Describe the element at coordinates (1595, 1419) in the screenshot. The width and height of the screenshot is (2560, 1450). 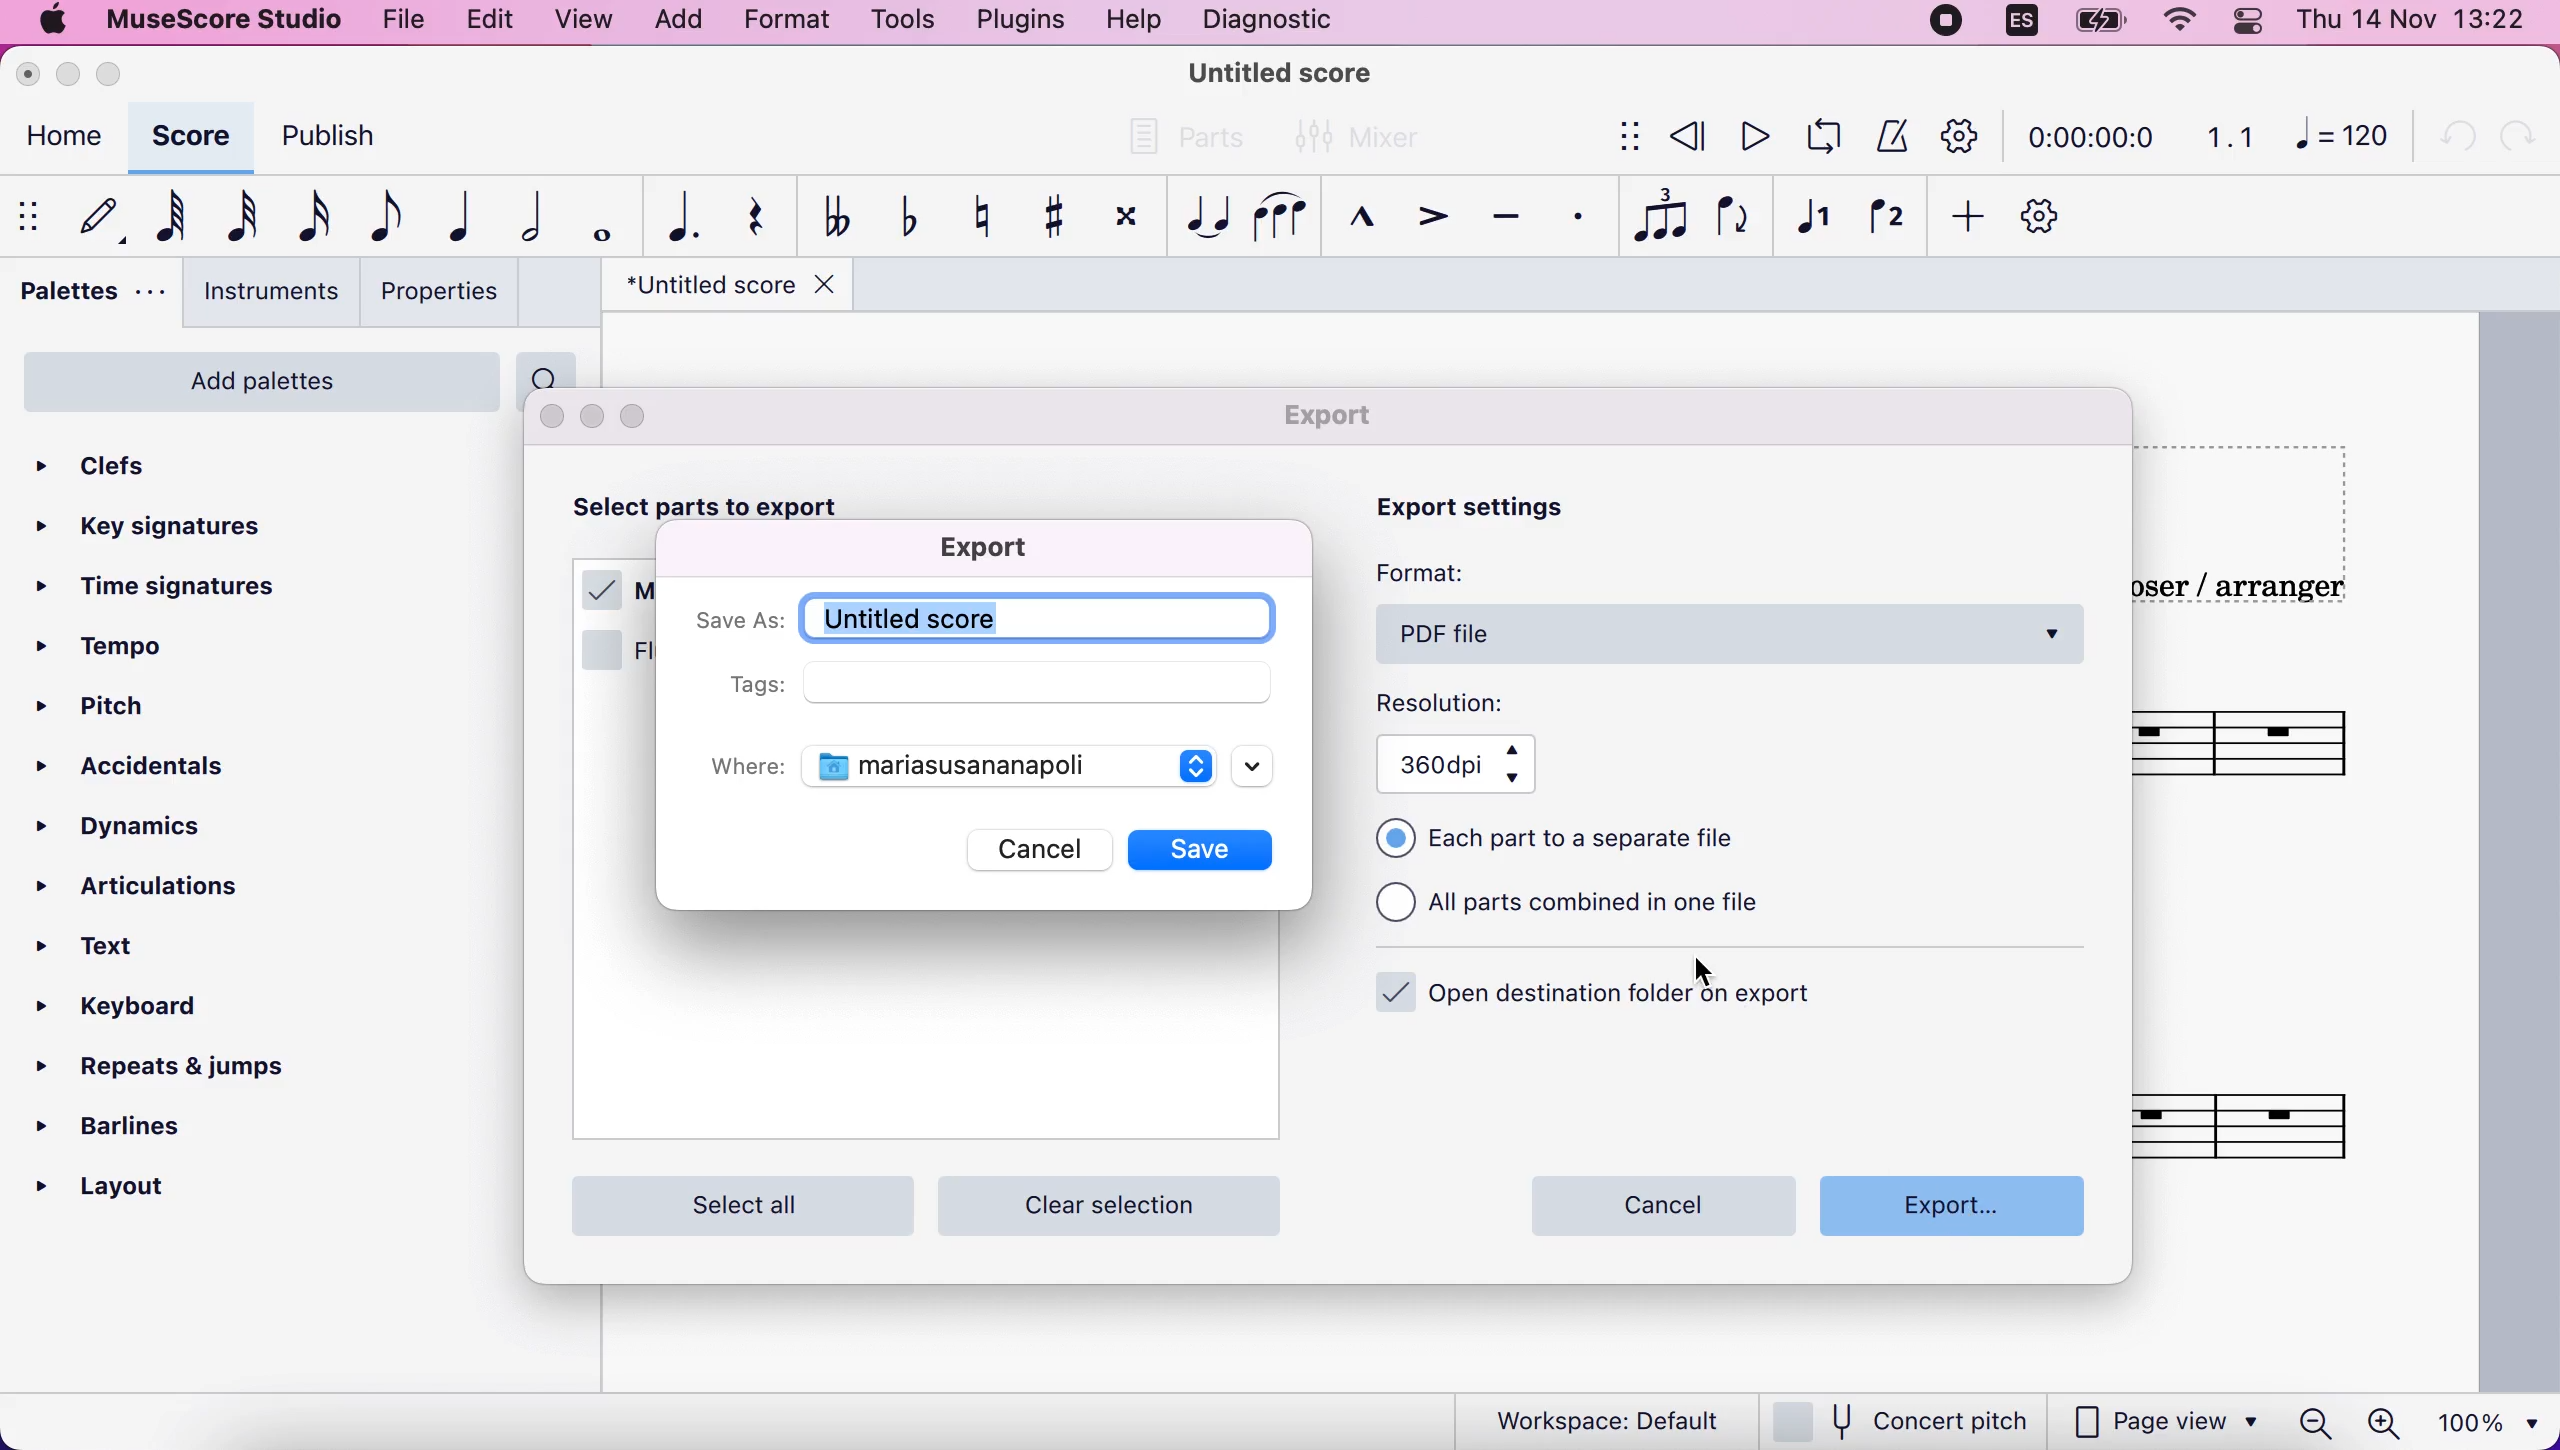
I see `workspace default` at that location.